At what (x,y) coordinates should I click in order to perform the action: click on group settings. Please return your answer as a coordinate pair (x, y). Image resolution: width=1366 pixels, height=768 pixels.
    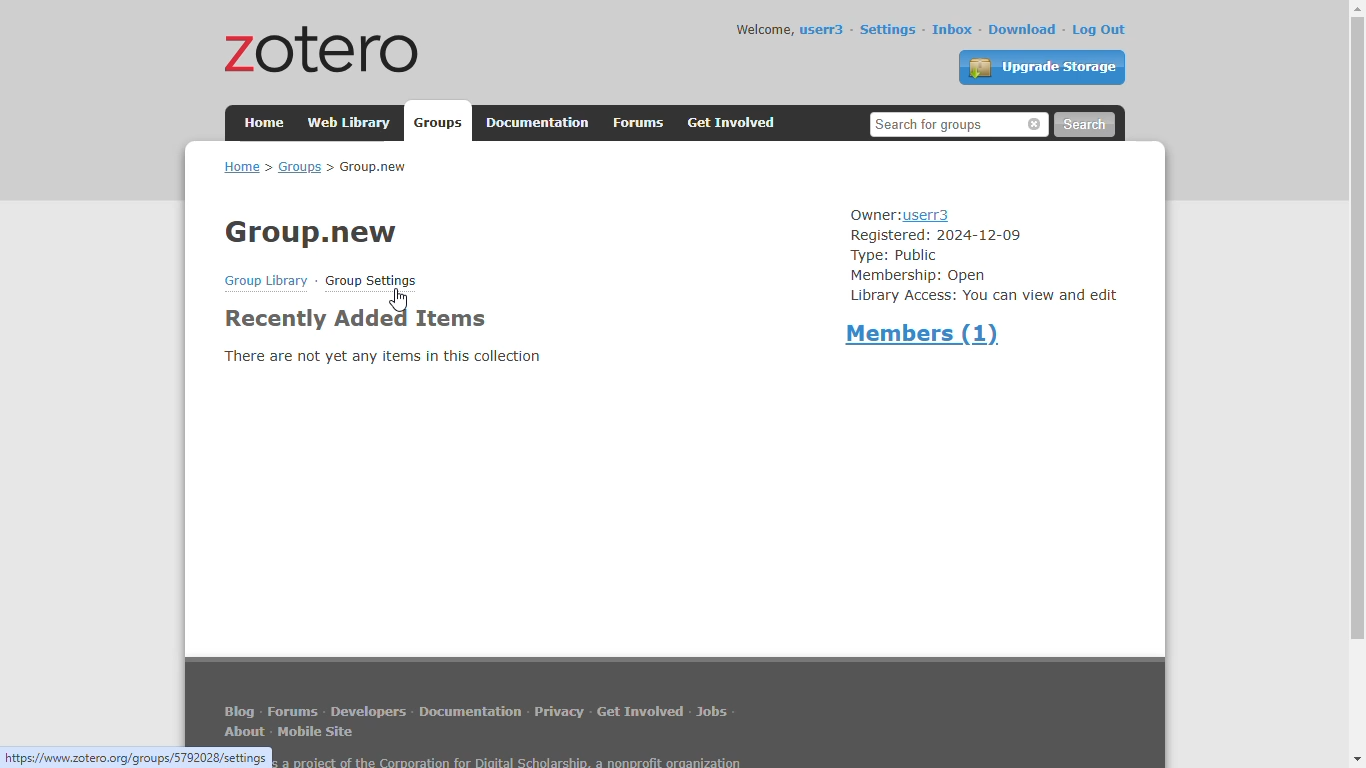
    Looking at the image, I should click on (370, 281).